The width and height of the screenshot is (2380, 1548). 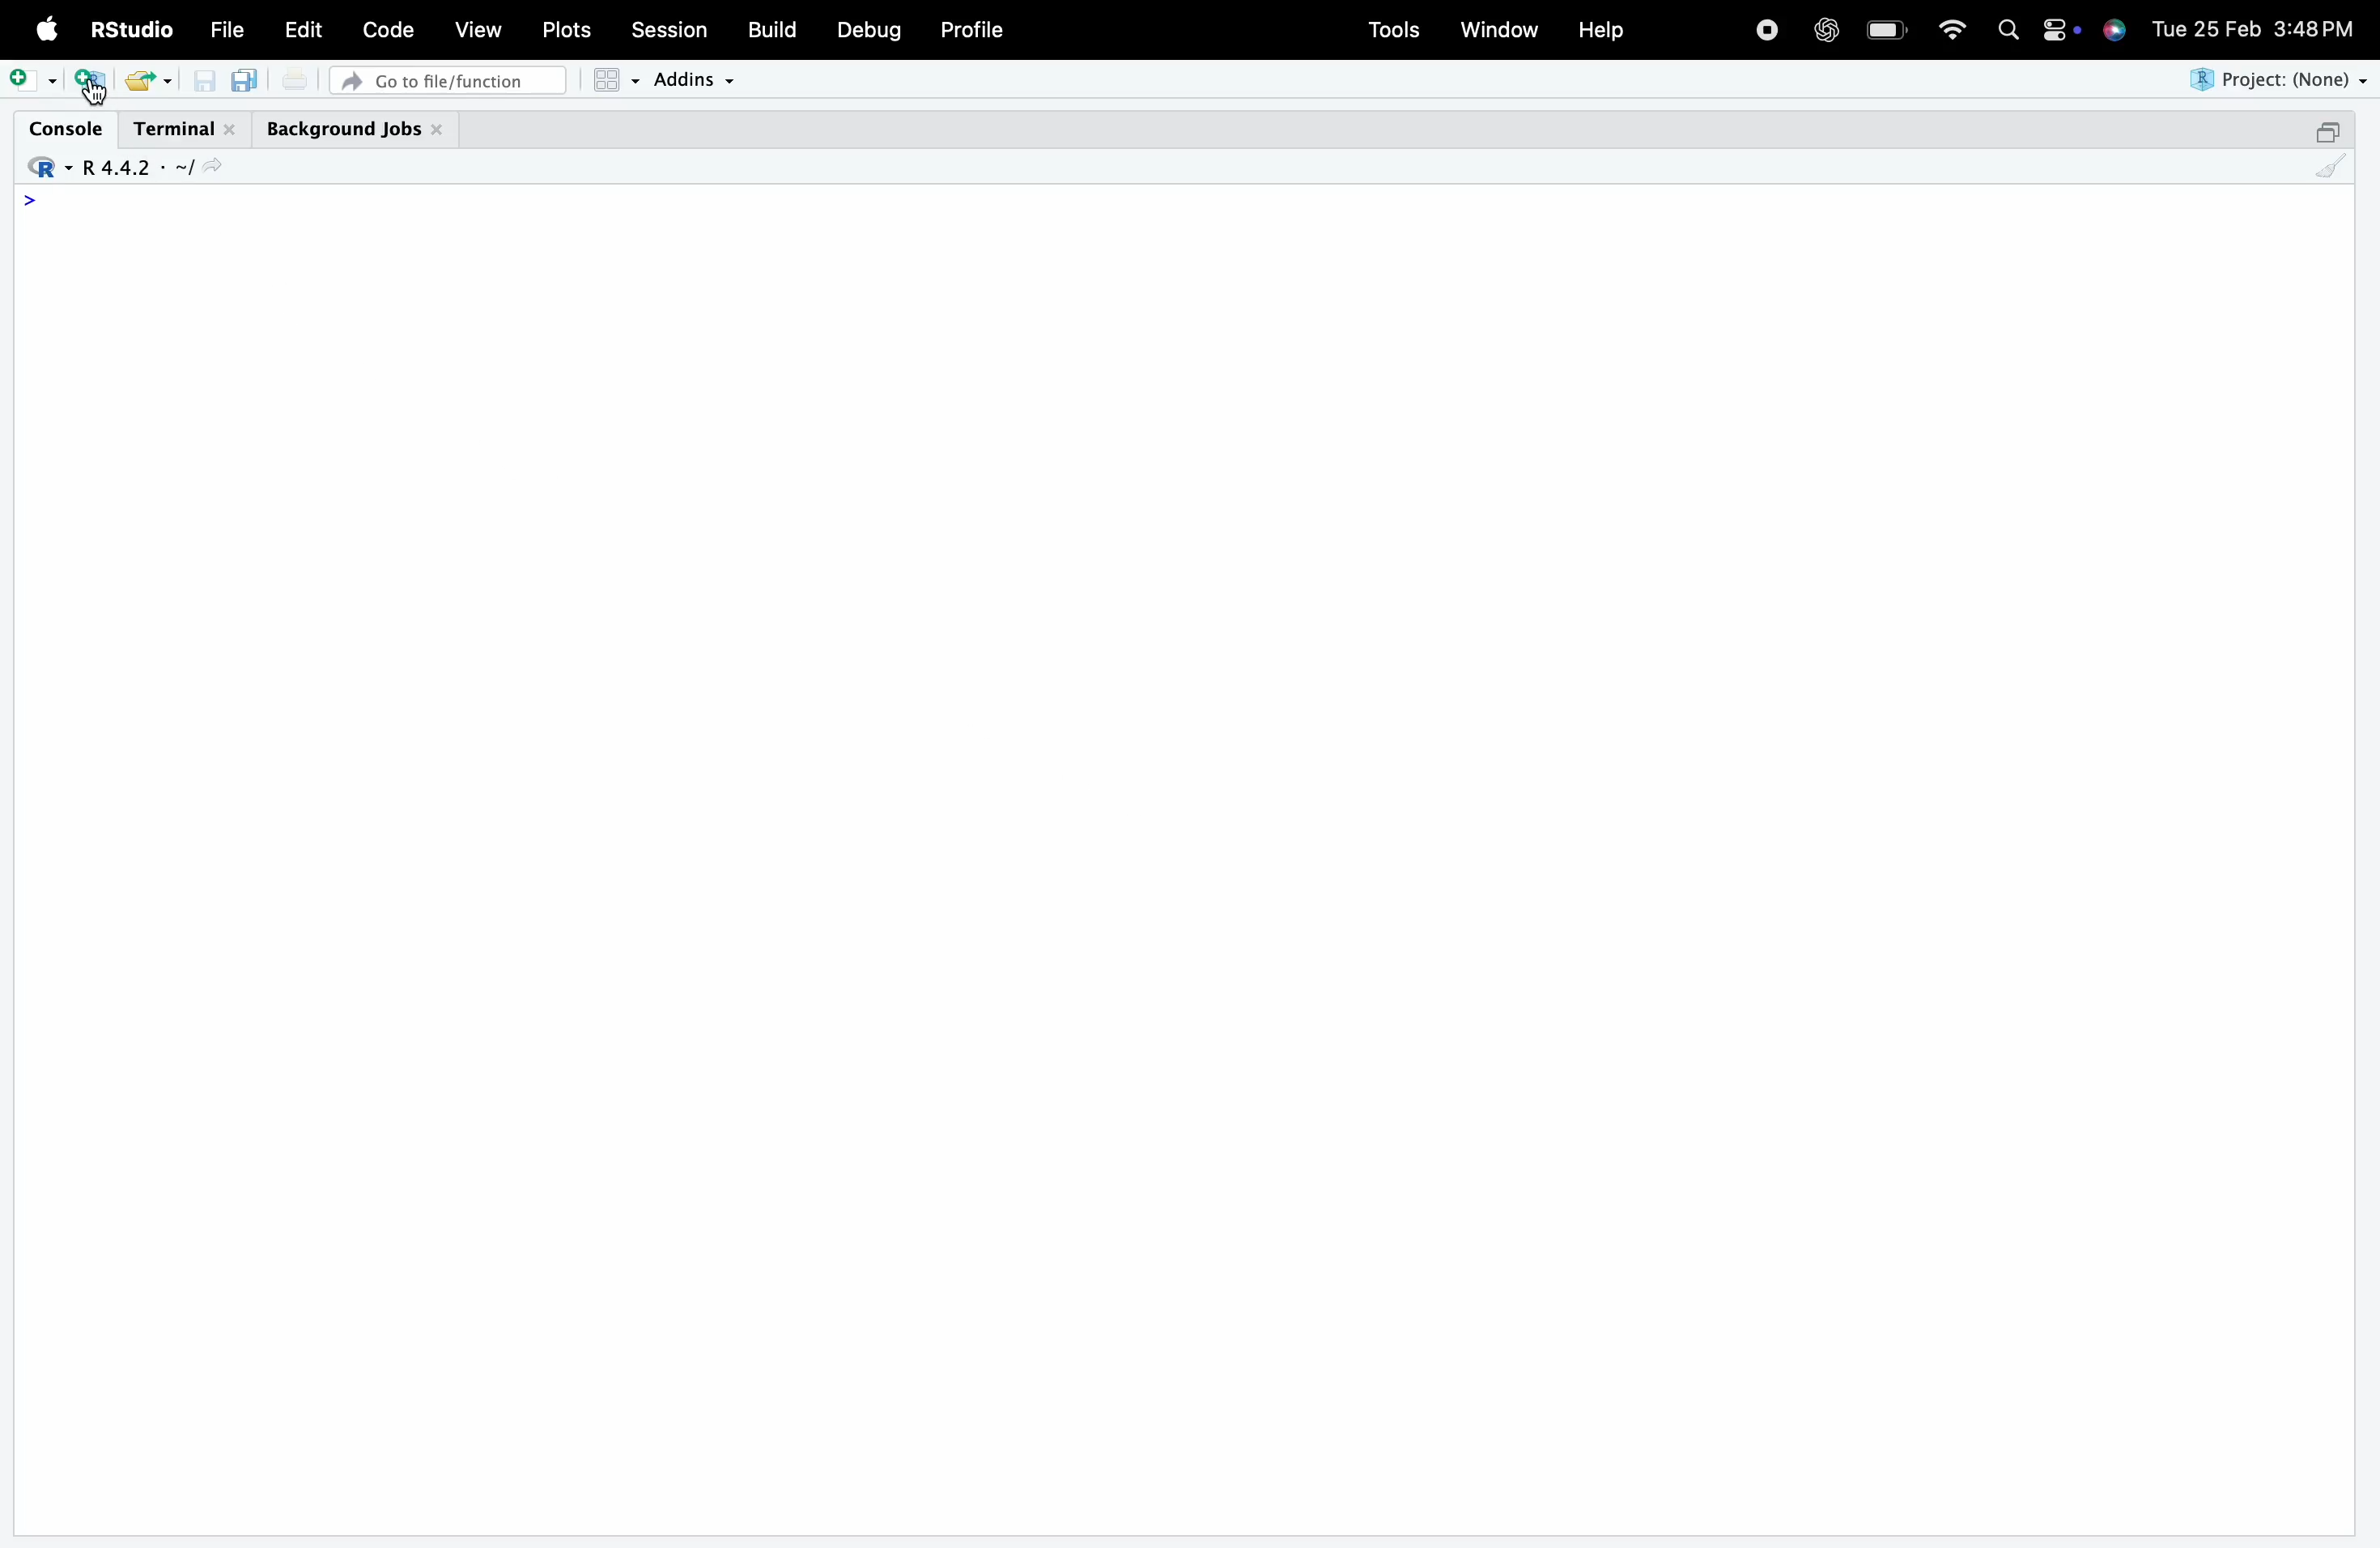 What do you see at coordinates (1499, 27) in the screenshot?
I see `Window` at bounding box center [1499, 27].